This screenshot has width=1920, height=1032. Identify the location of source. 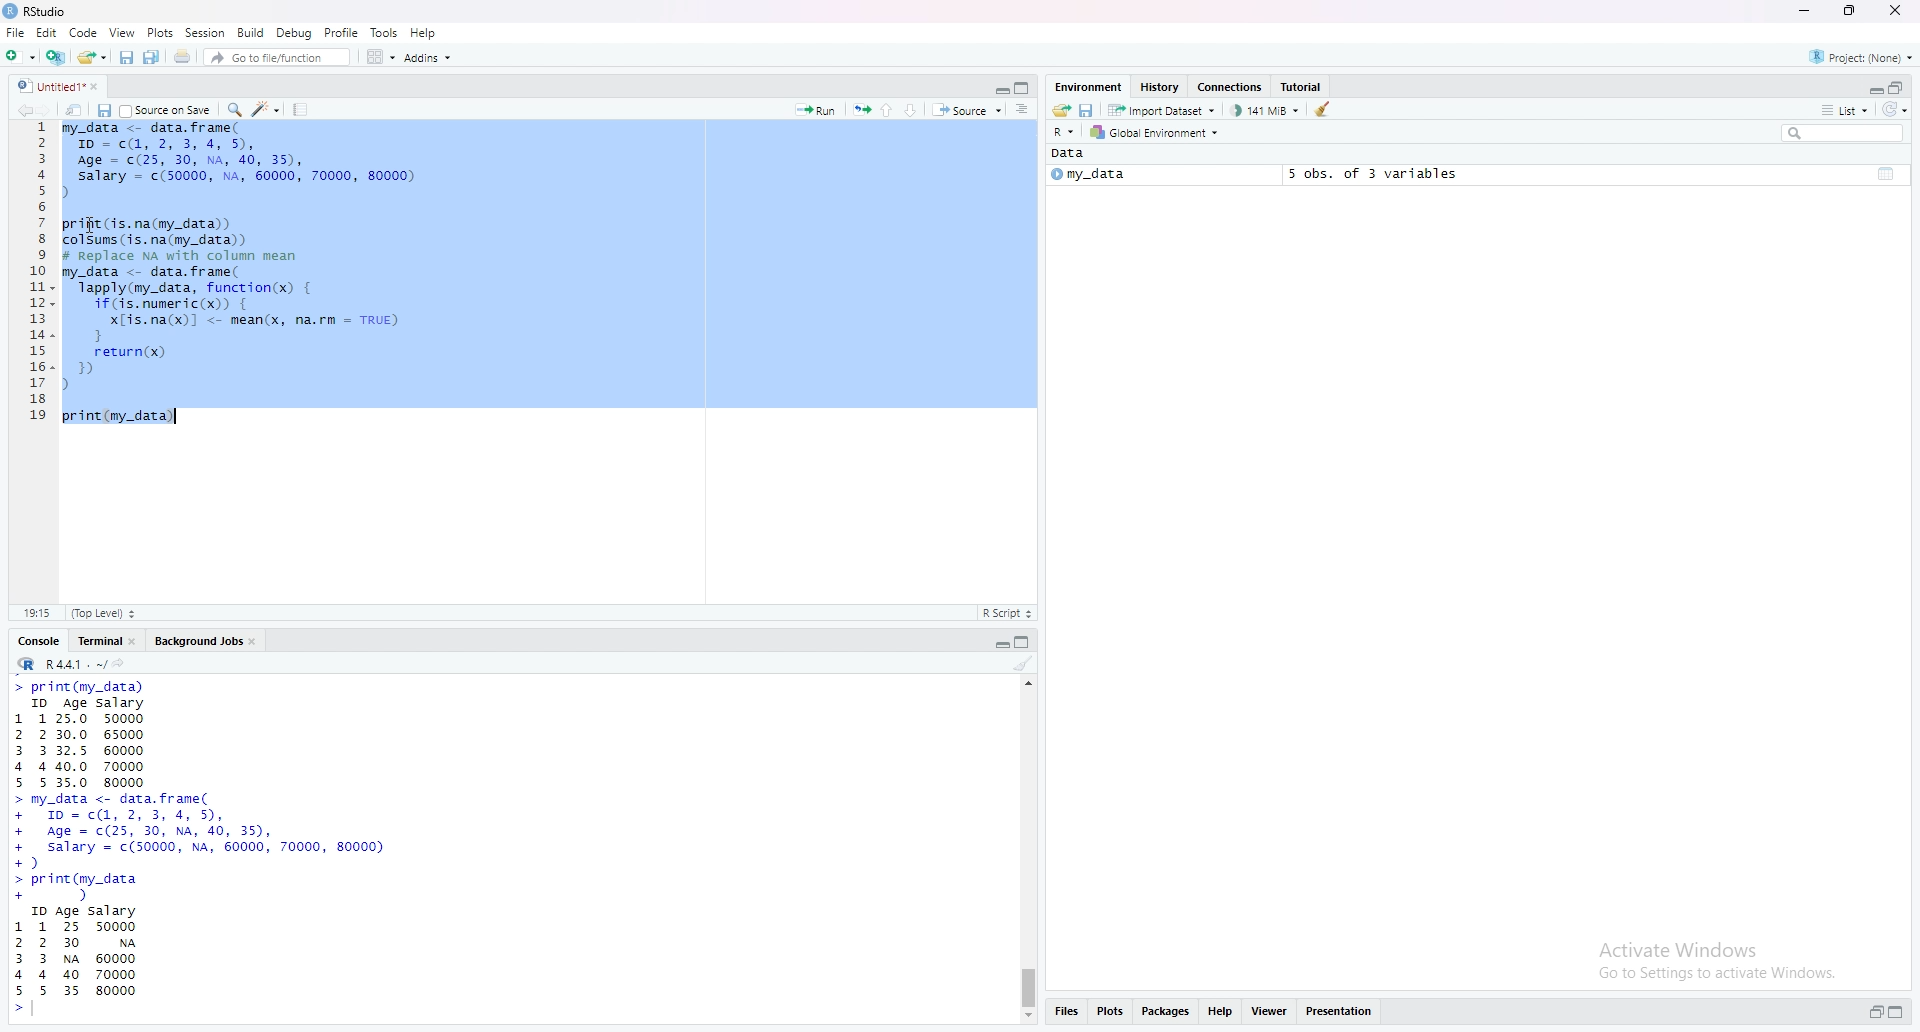
(968, 112).